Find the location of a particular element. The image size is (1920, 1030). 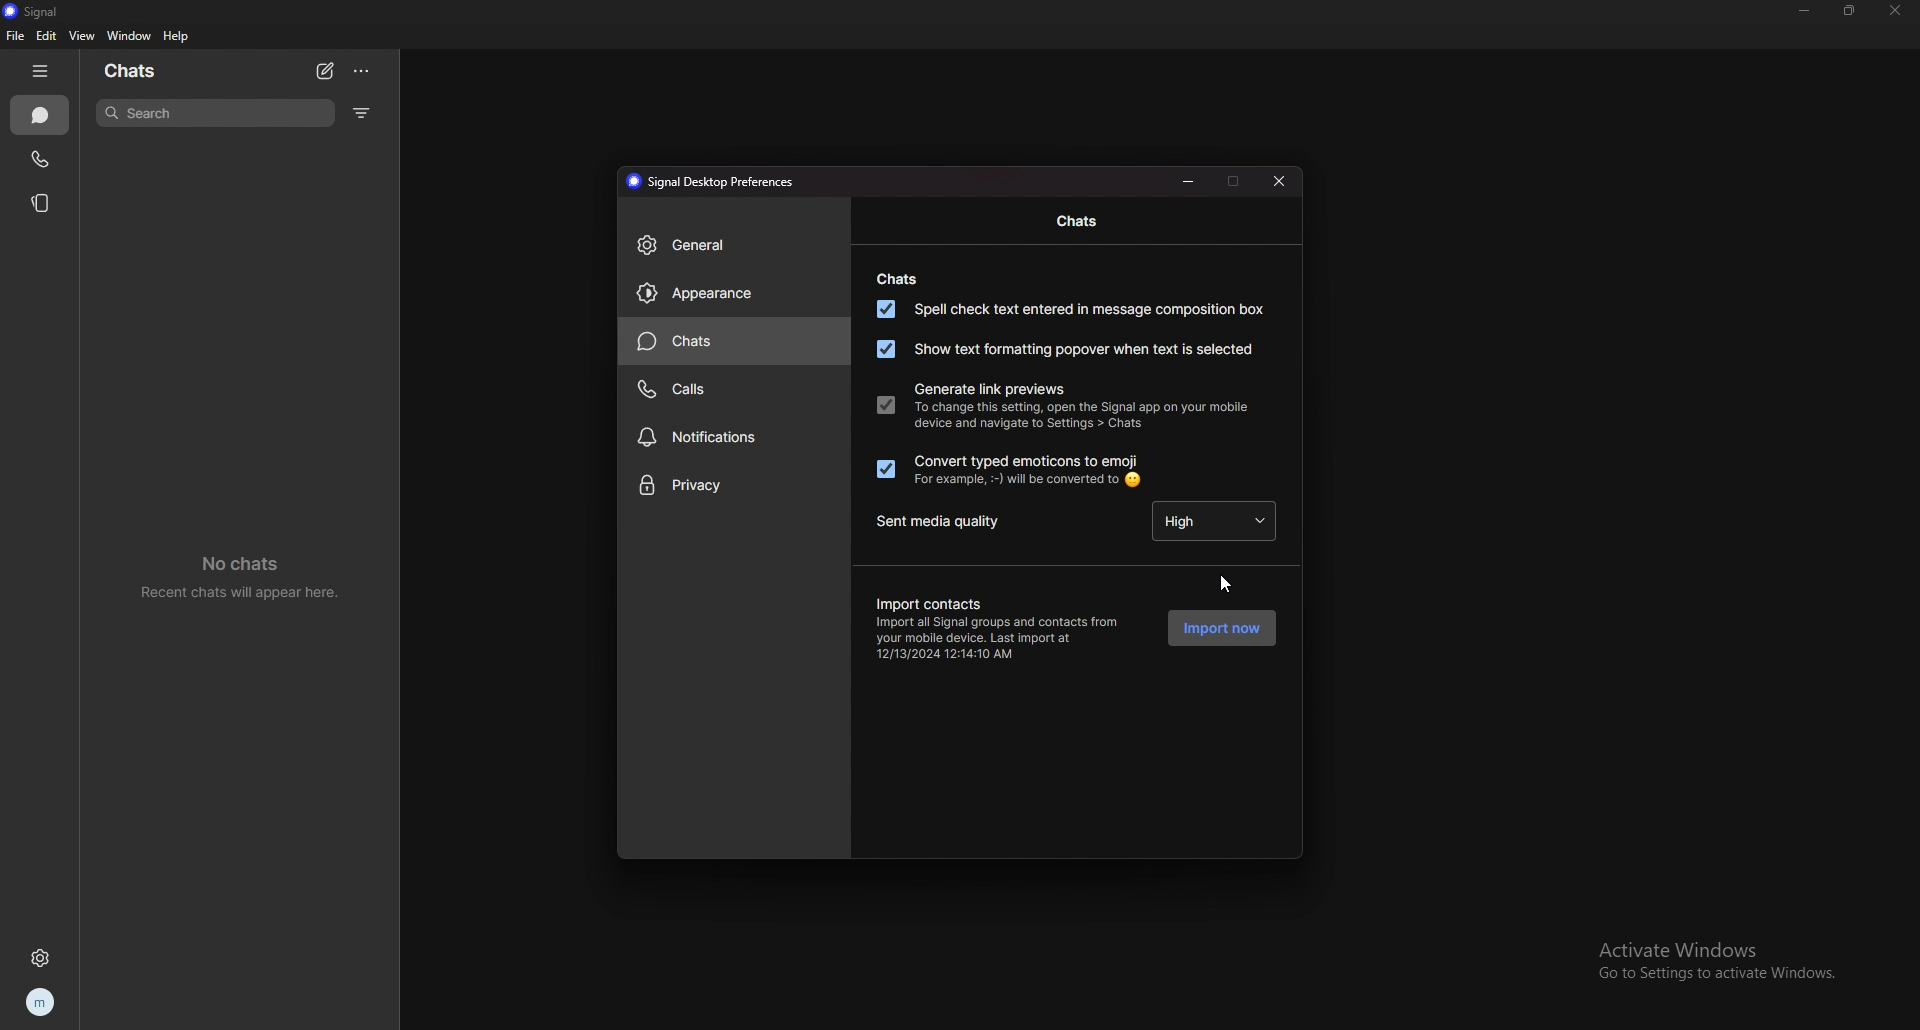

calls is located at coordinates (731, 389).